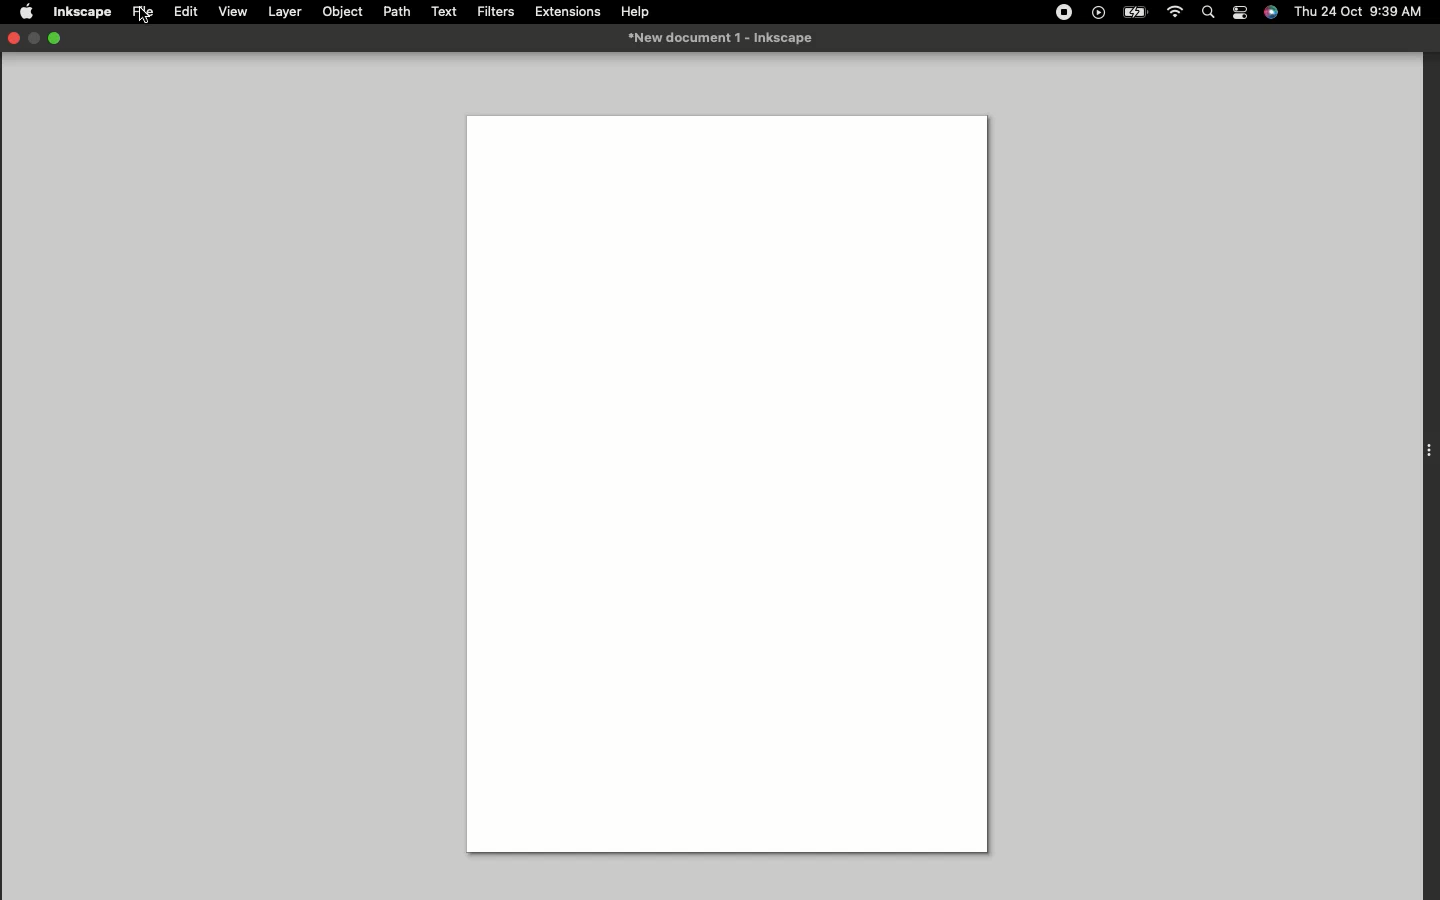 This screenshot has width=1440, height=900. Describe the element at coordinates (496, 12) in the screenshot. I see `Filters` at that location.